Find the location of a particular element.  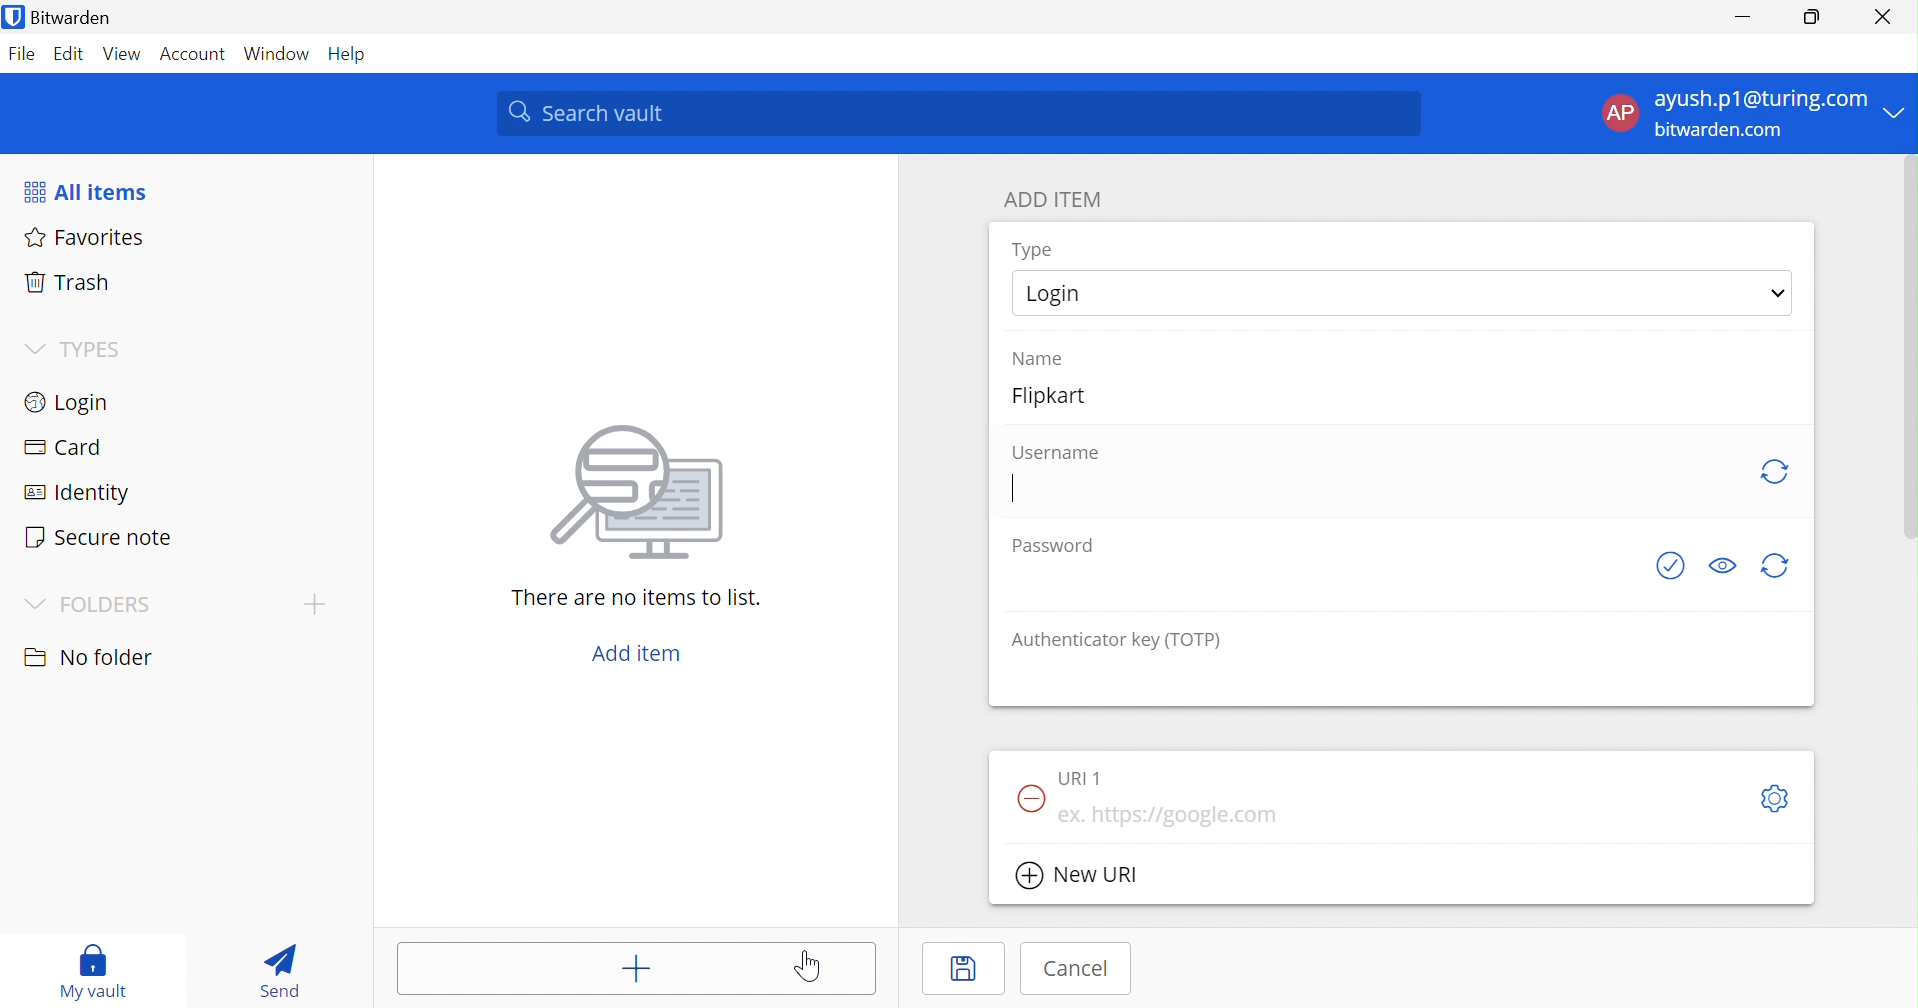

View is located at coordinates (119, 53).